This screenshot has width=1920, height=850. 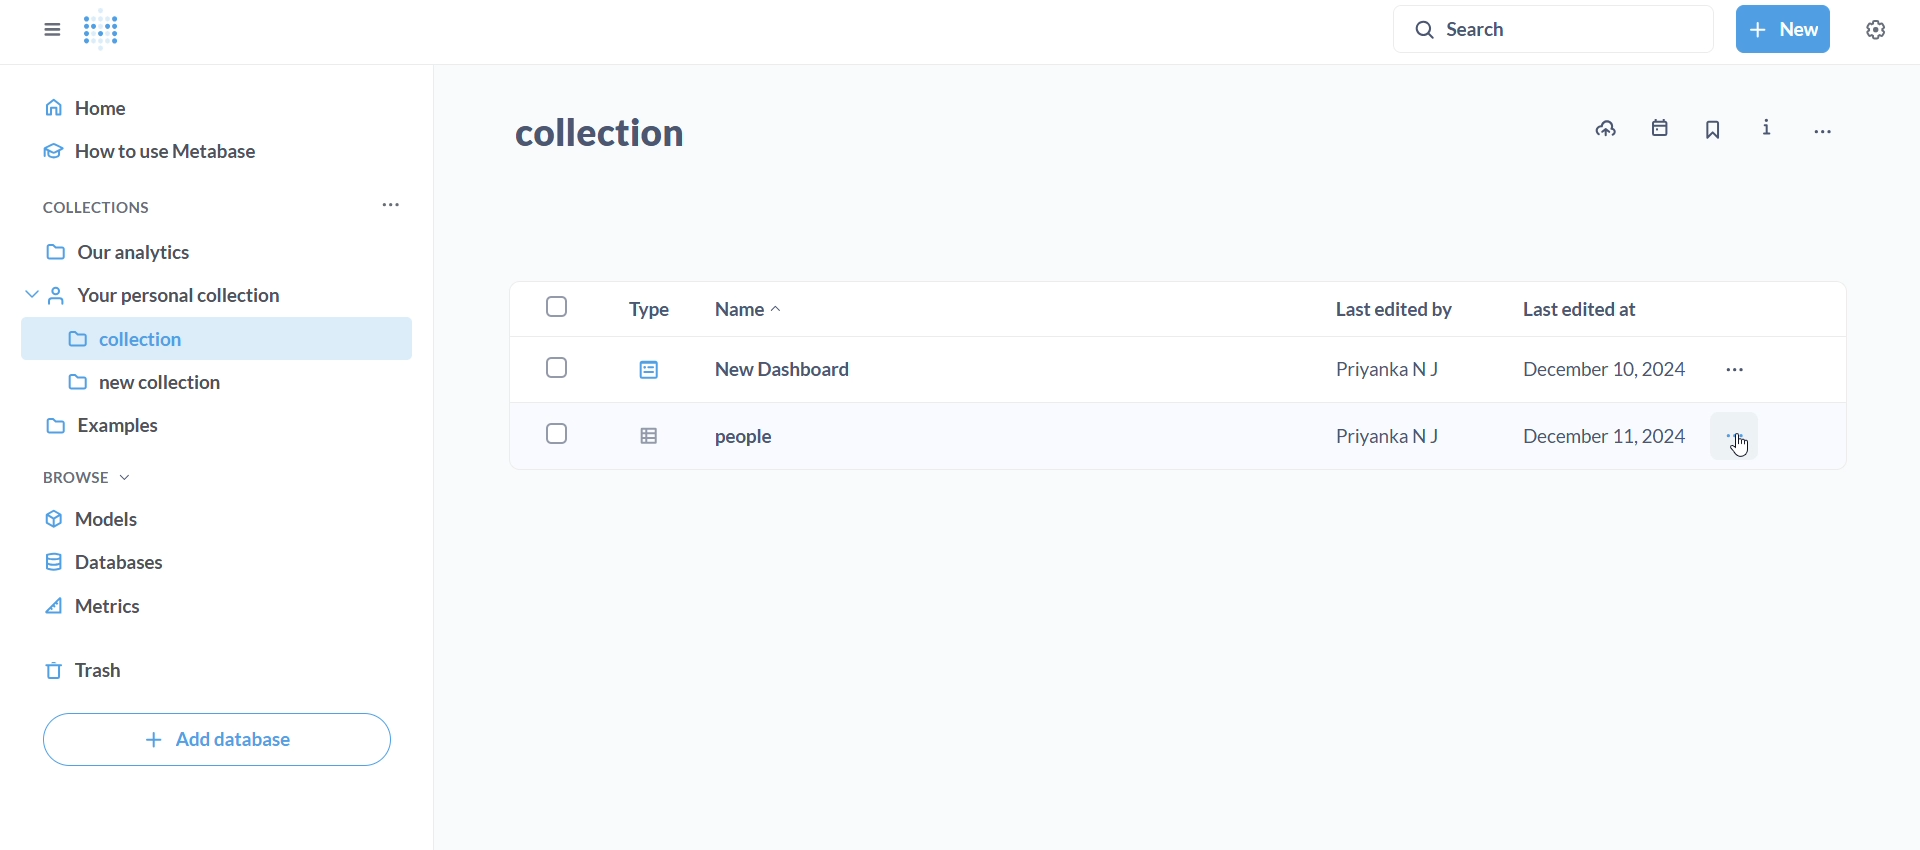 What do you see at coordinates (643, 308) in the screenshot?
I see `type` at bounding box center [643, 308].